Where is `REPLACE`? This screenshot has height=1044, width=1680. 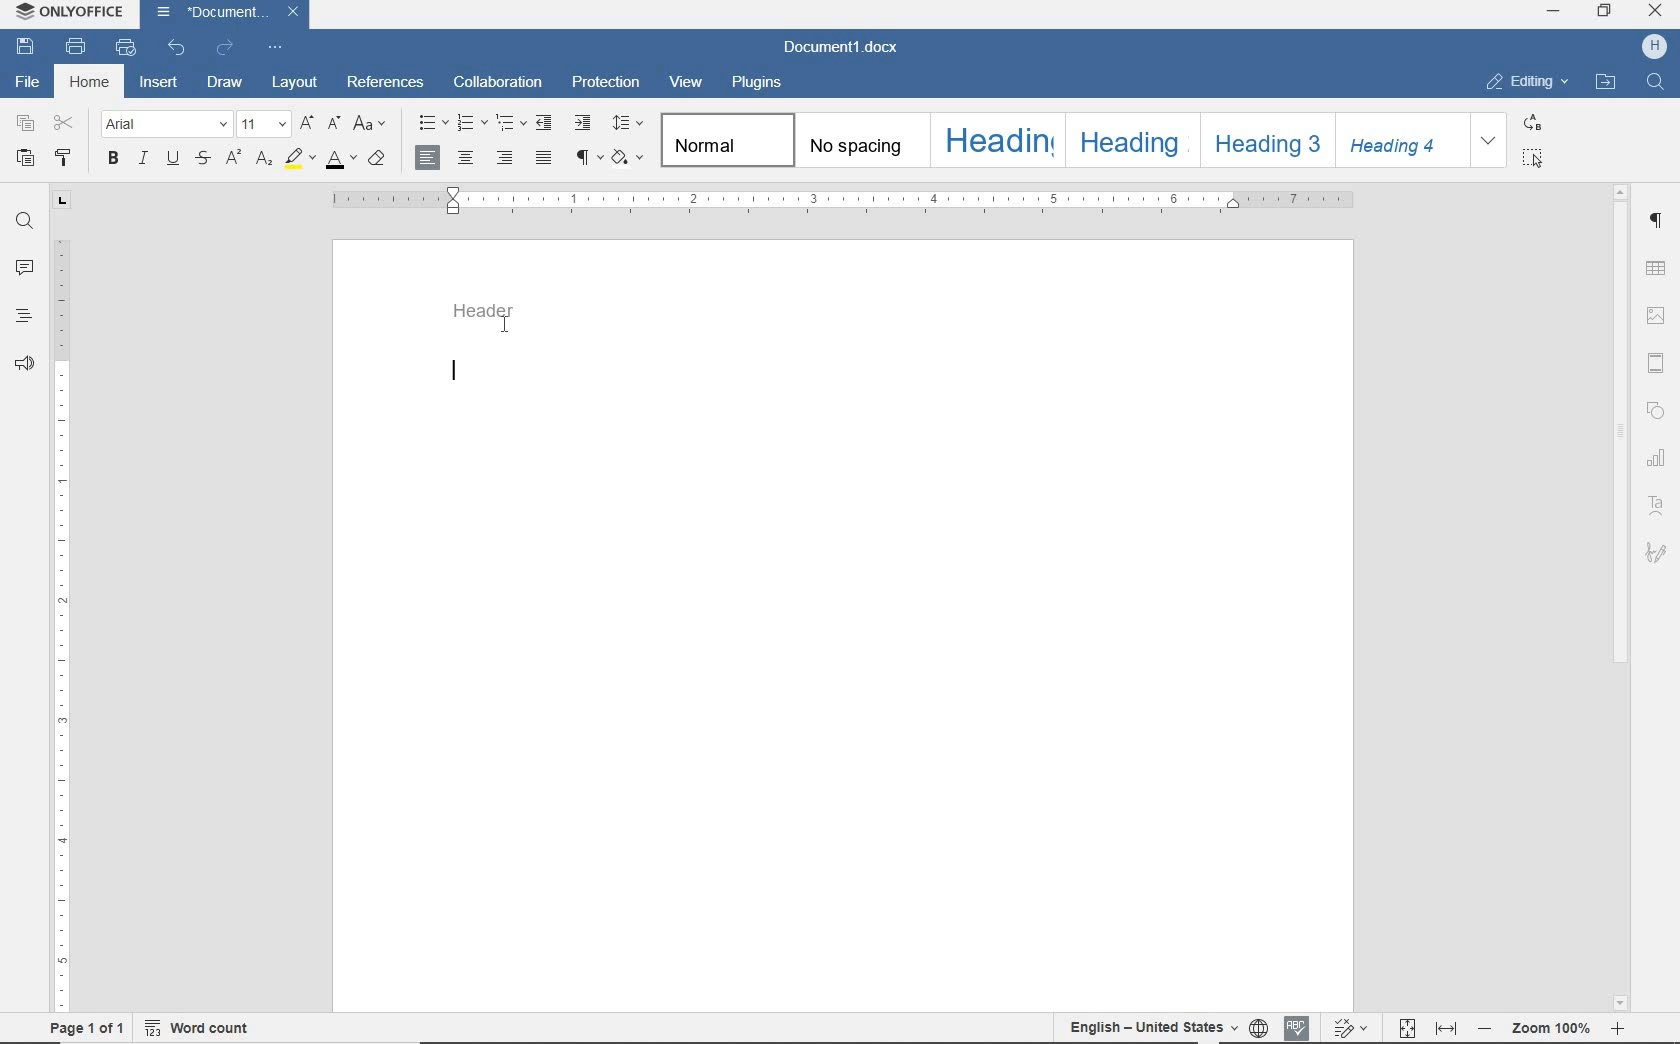 REPLACE is located at coordinates (1532, 125).